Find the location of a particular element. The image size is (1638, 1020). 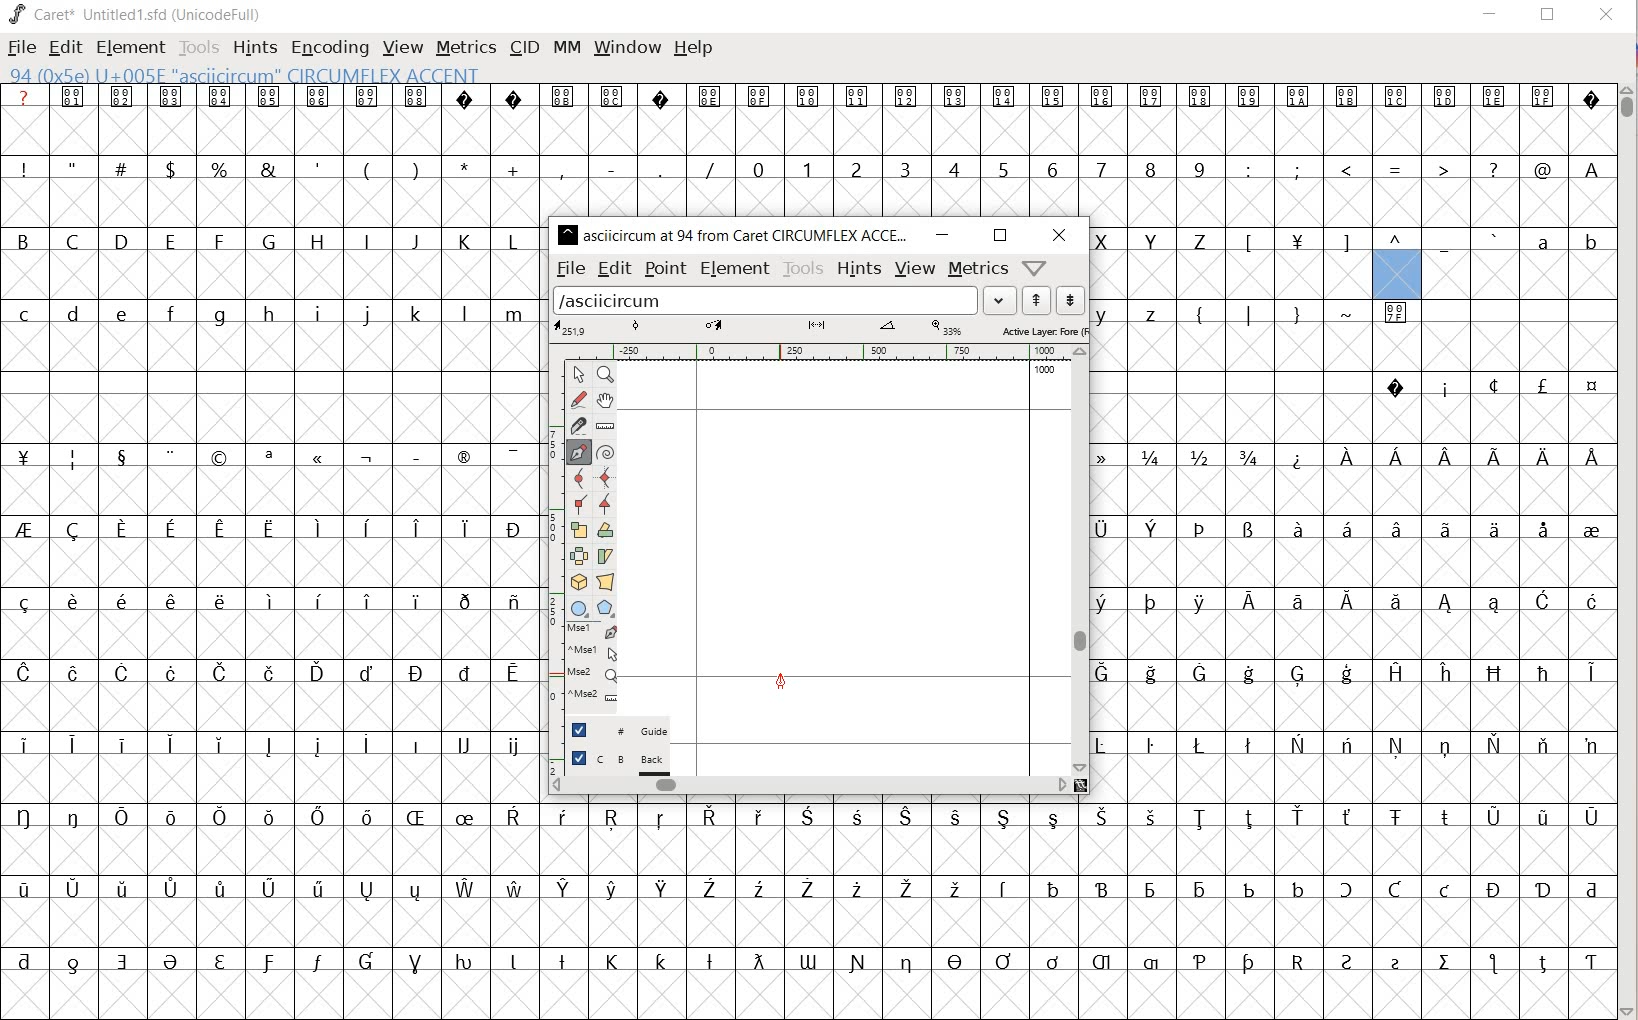

scale the selection is located at coordinates (578, 530).